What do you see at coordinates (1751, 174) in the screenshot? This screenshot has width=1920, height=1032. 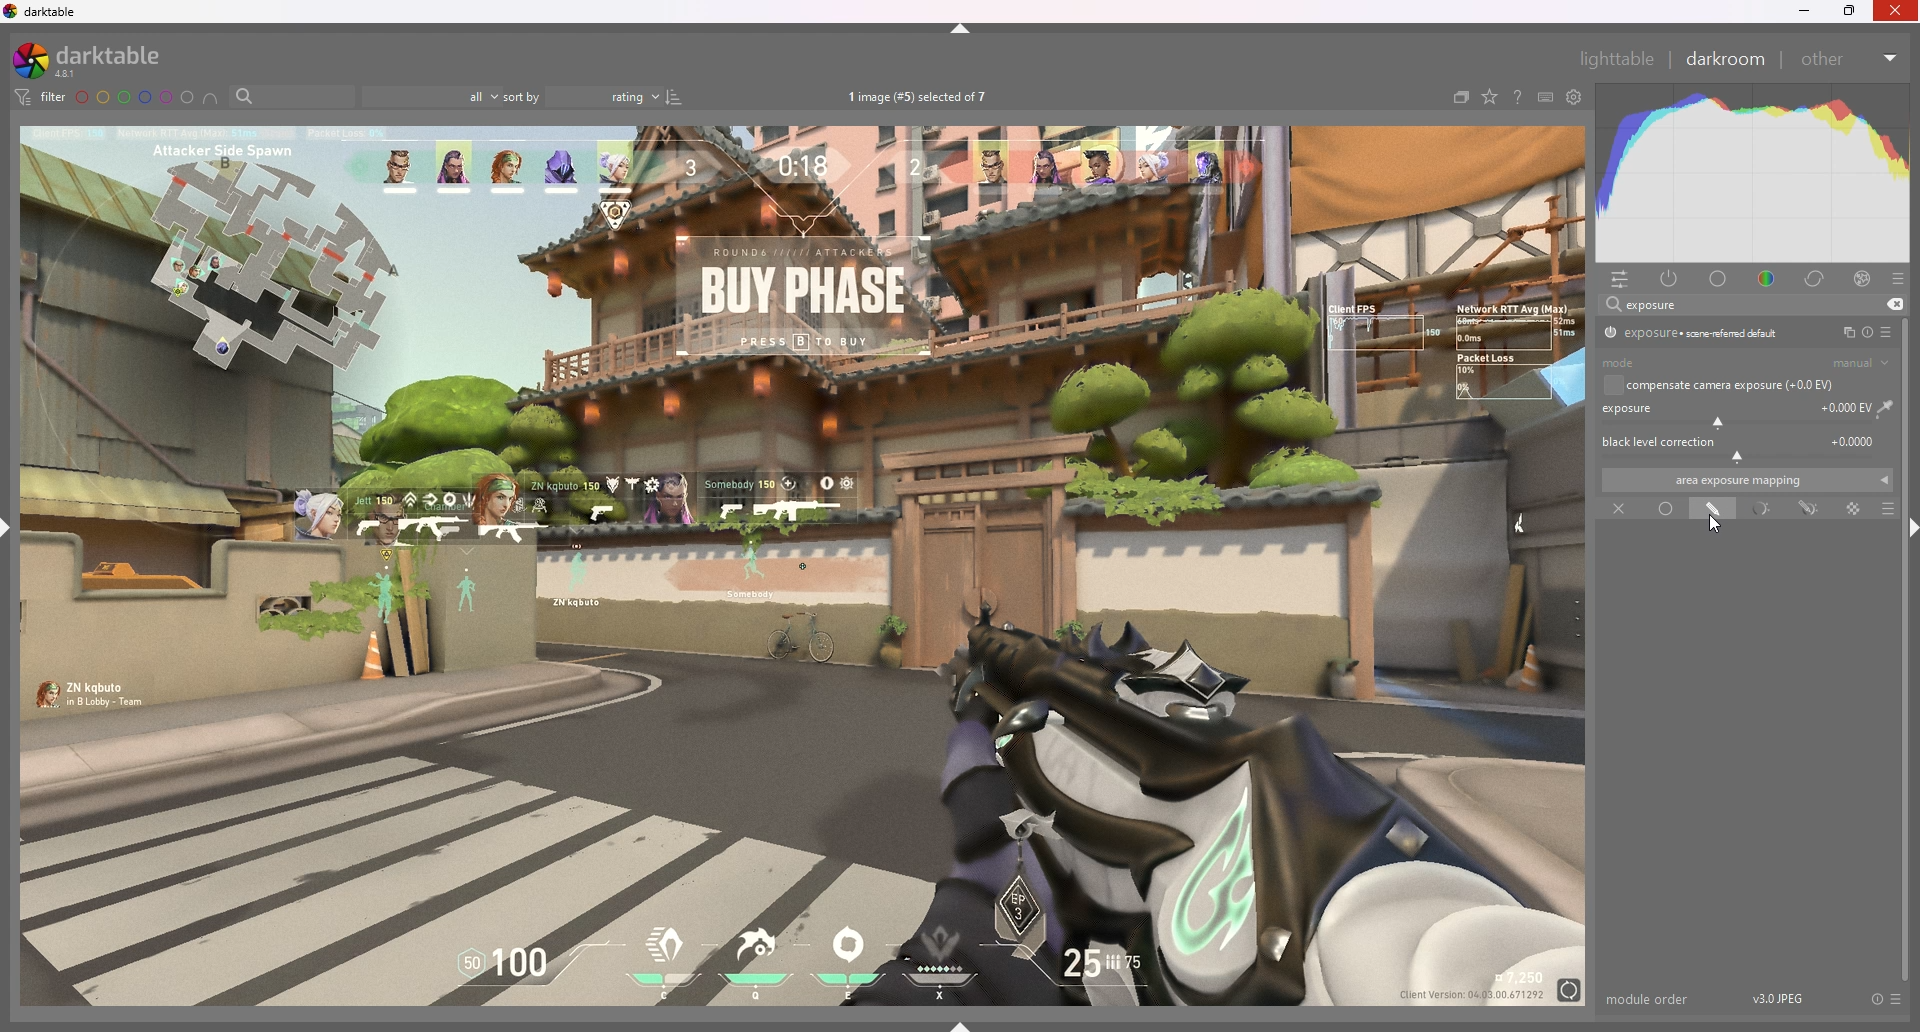 I see `heat graph` at bounding box center [1751, 174].